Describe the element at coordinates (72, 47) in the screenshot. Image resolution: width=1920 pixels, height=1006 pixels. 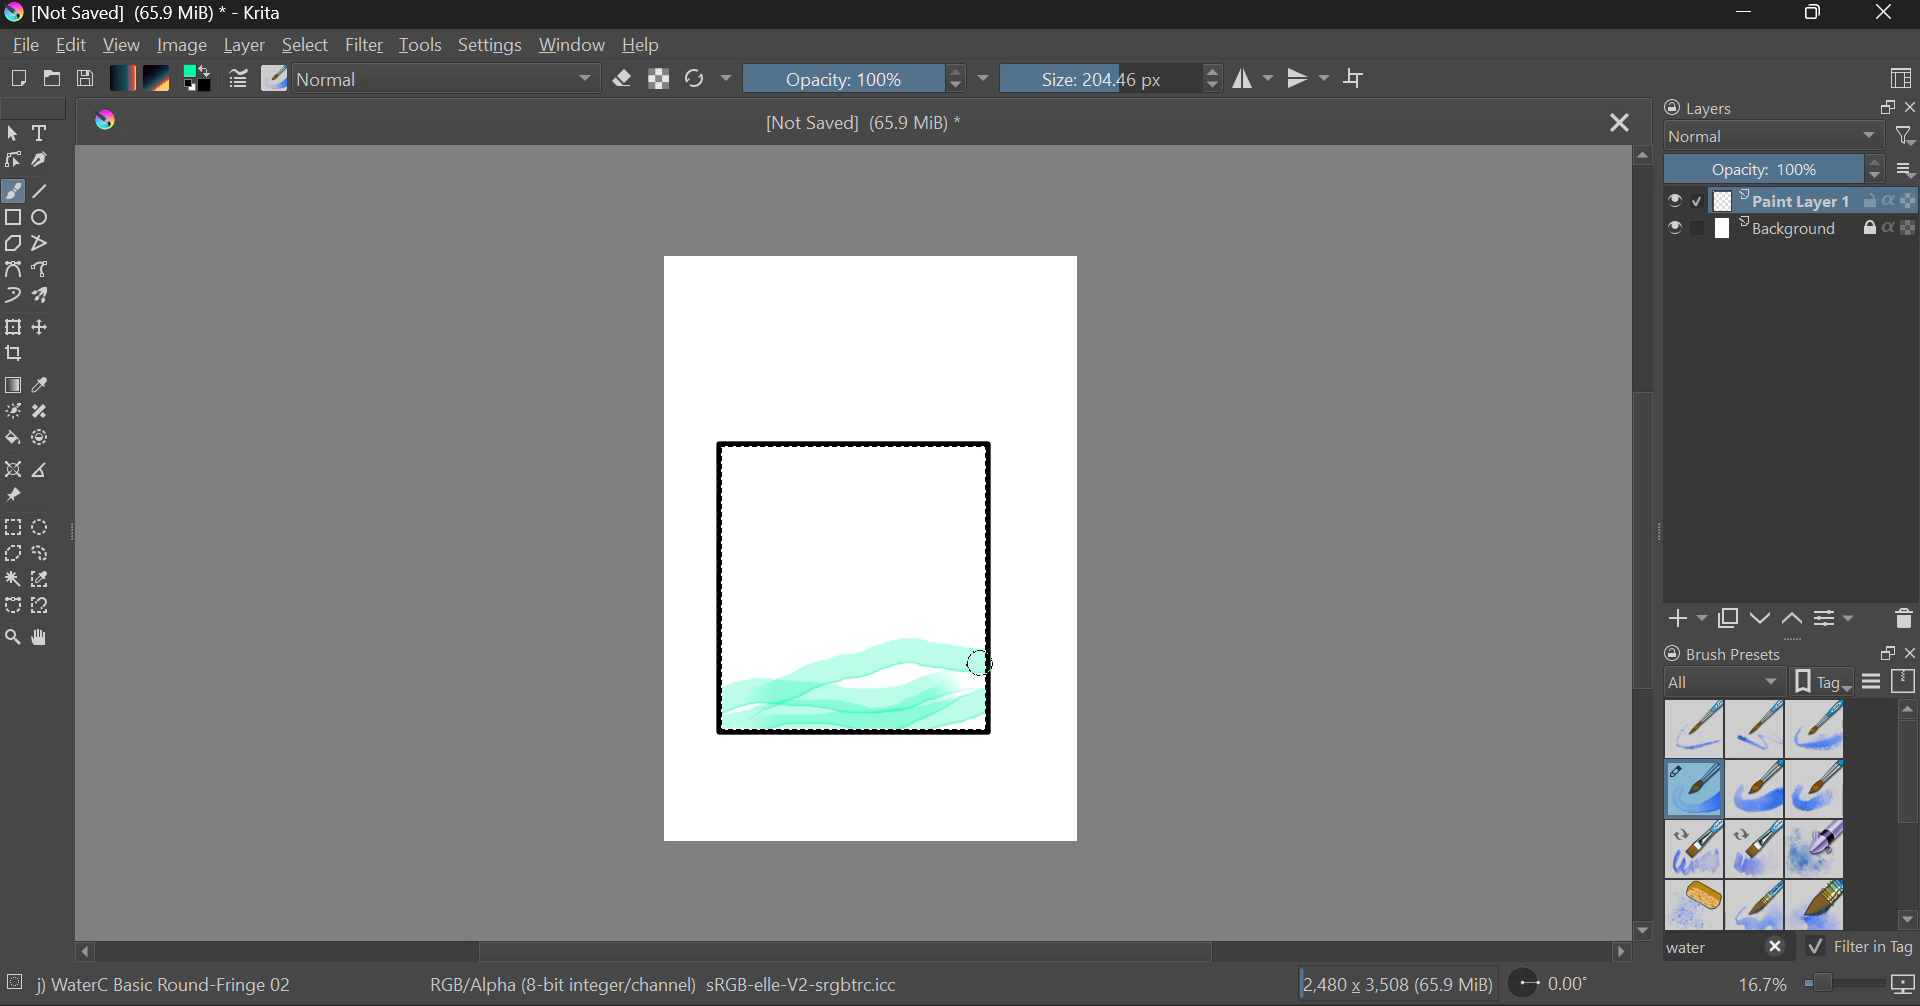
I see `Edit` at that location.